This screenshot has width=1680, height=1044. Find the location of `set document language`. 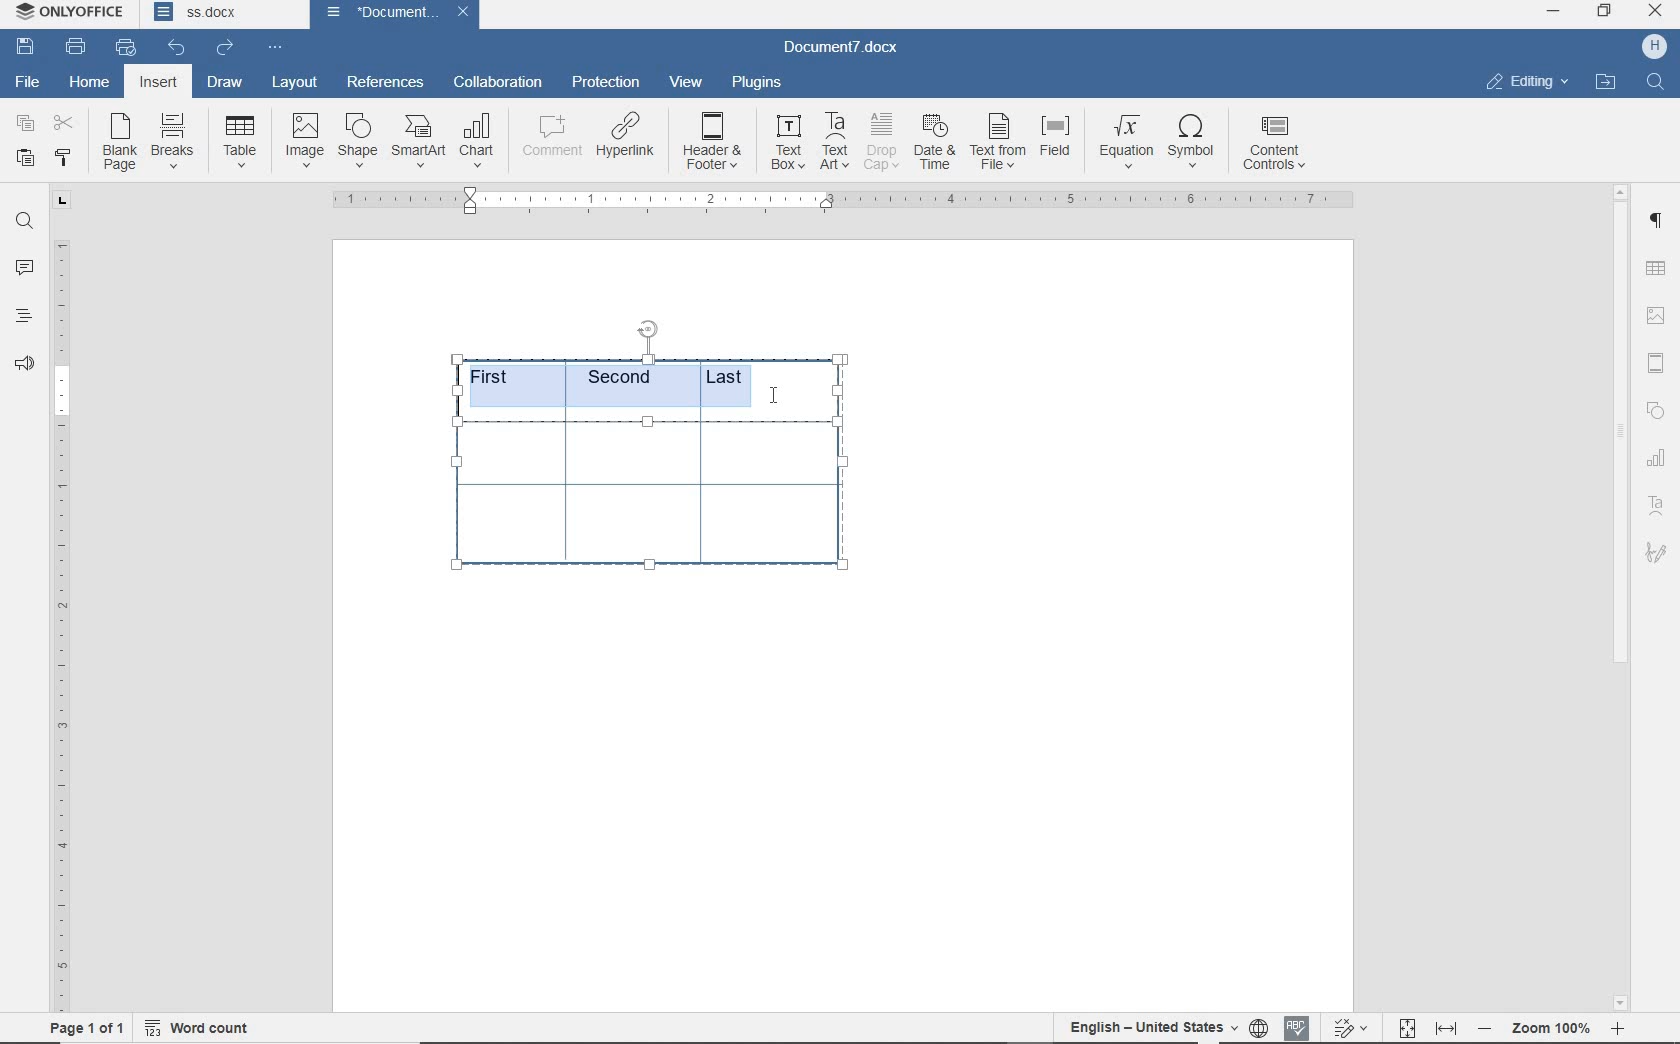

set document language is located at coordinates (1258, 1025).